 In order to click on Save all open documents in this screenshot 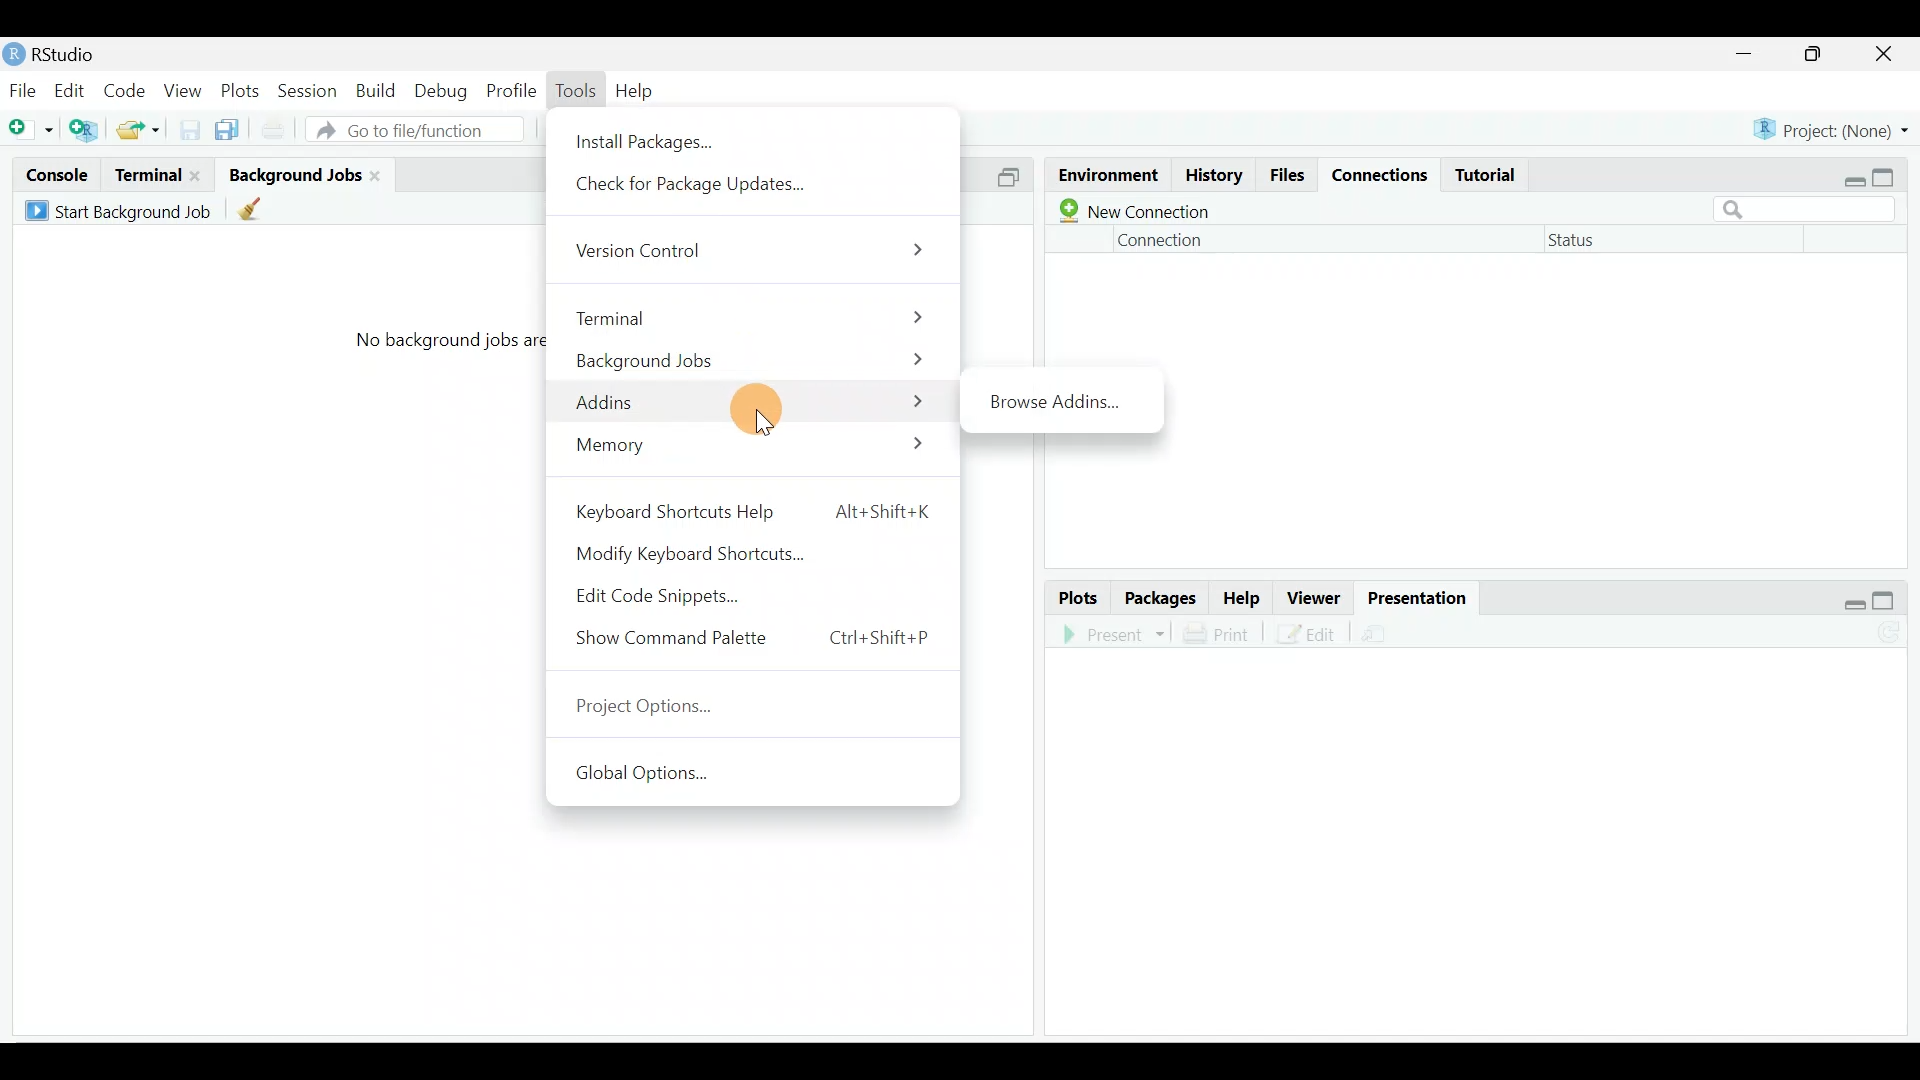, I will do `click(224, 133)`.